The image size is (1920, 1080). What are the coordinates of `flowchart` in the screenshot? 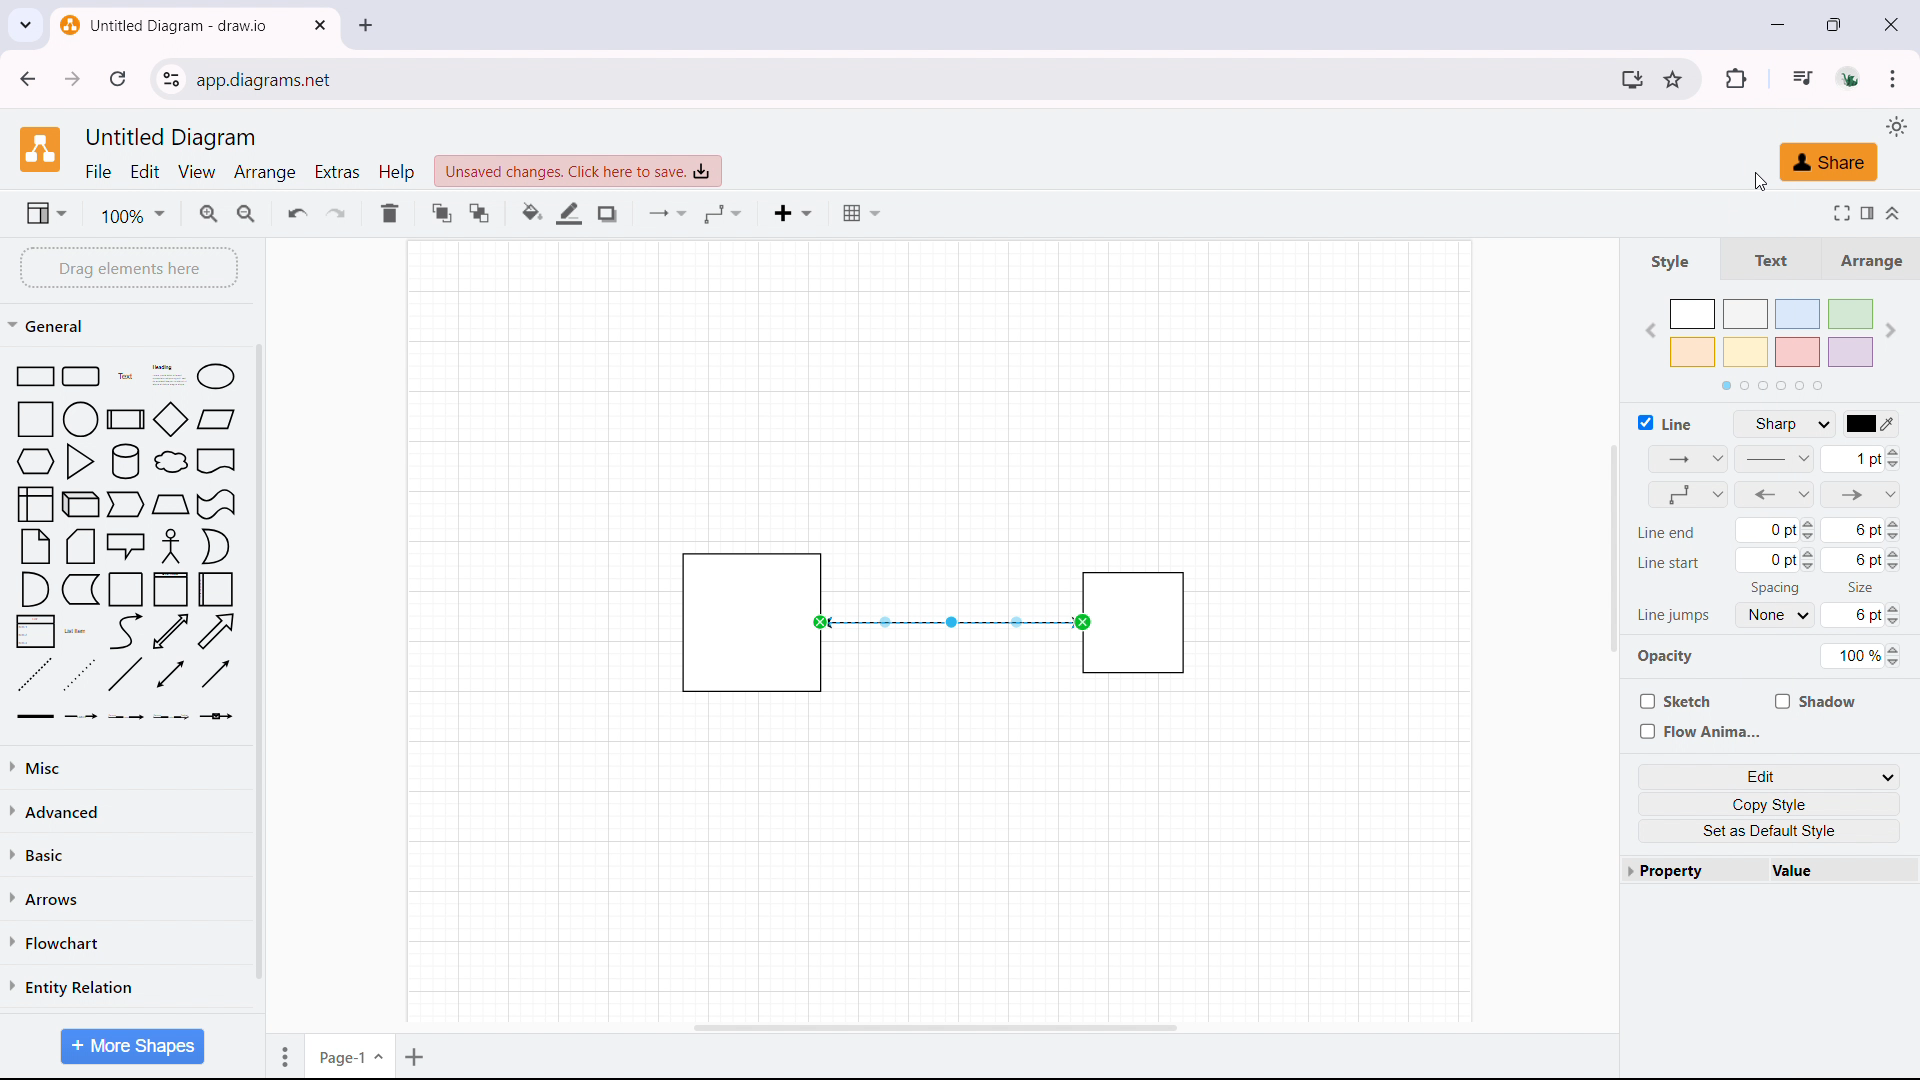 It's located at (125, 941).